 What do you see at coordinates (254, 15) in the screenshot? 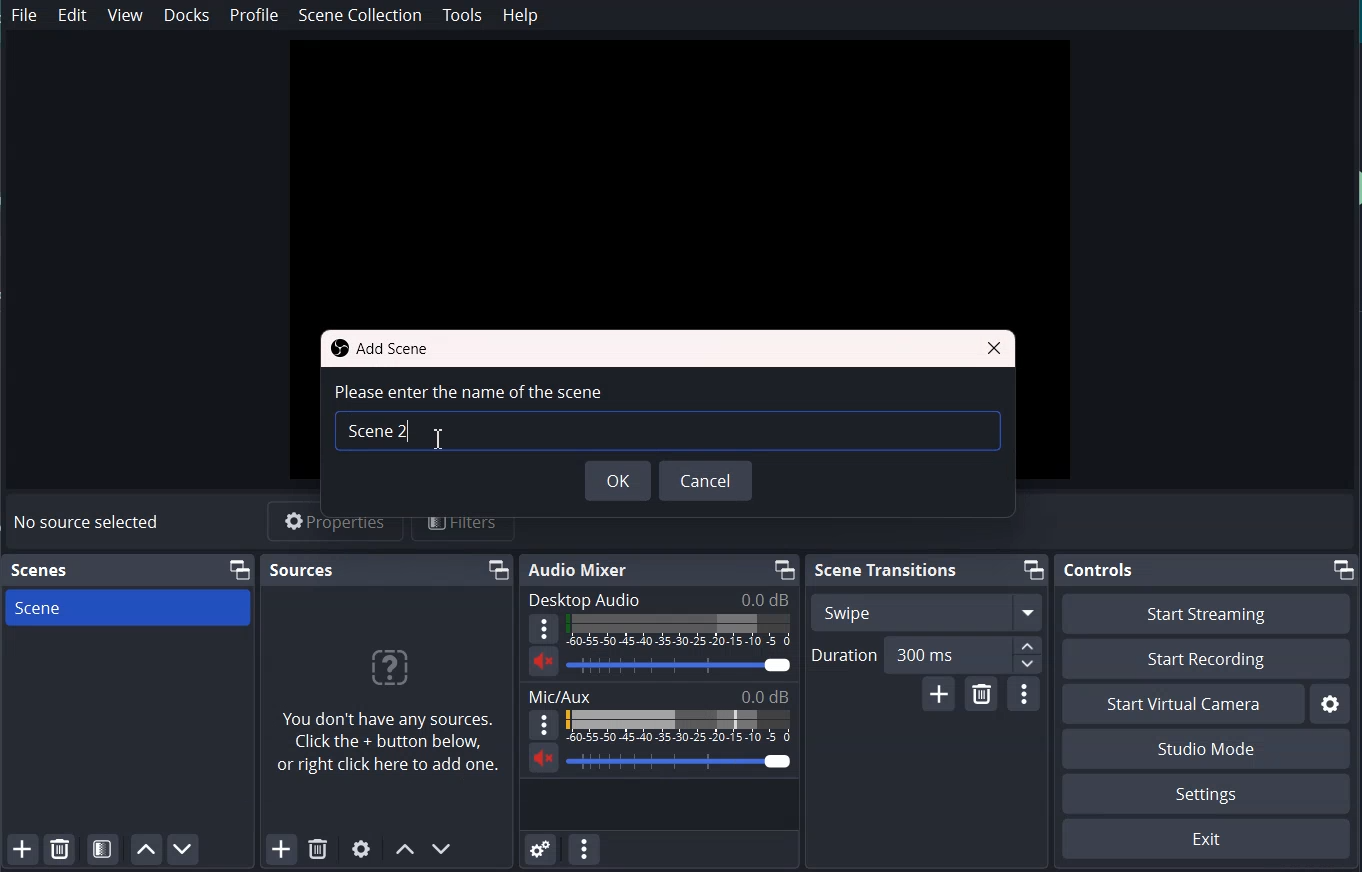
I see `Profile` at bounding box center [254, 15].